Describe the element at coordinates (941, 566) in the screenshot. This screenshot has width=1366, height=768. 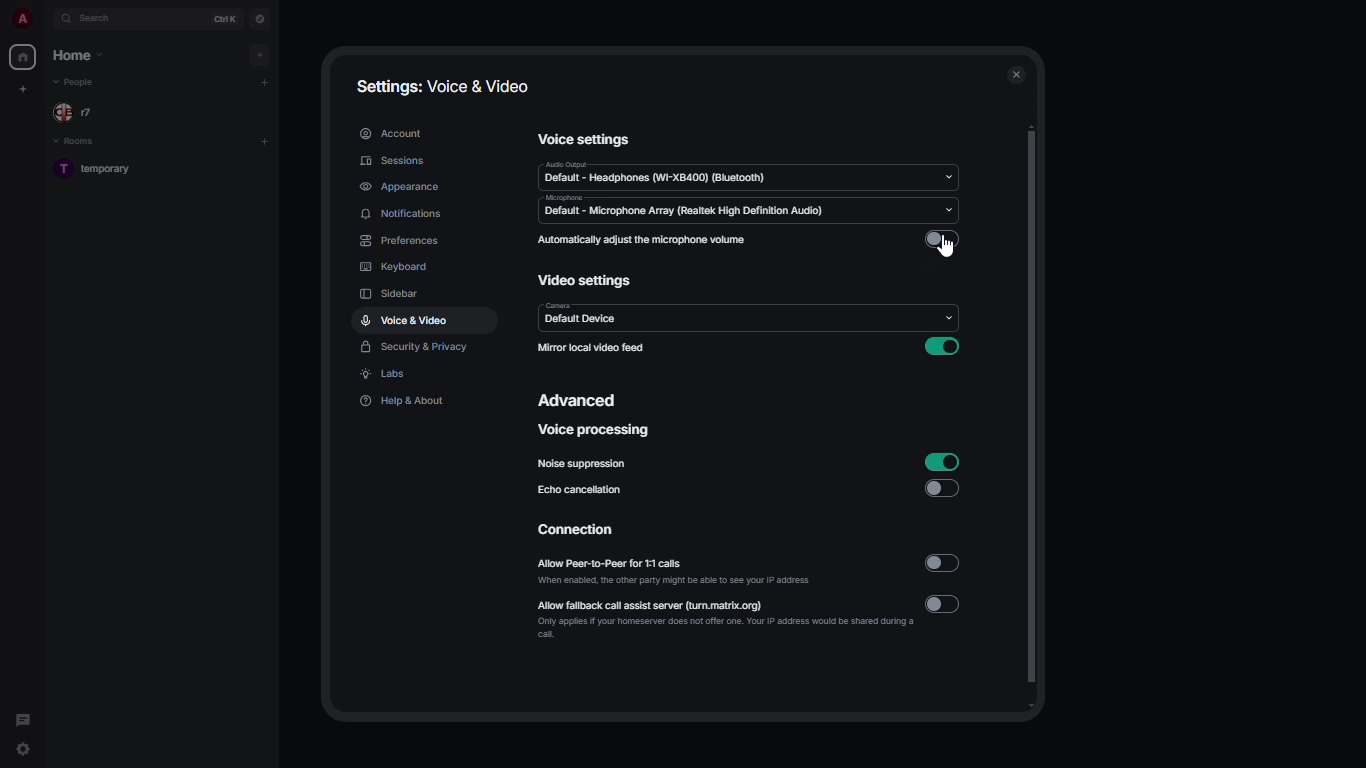
I see `disabled` at that location.